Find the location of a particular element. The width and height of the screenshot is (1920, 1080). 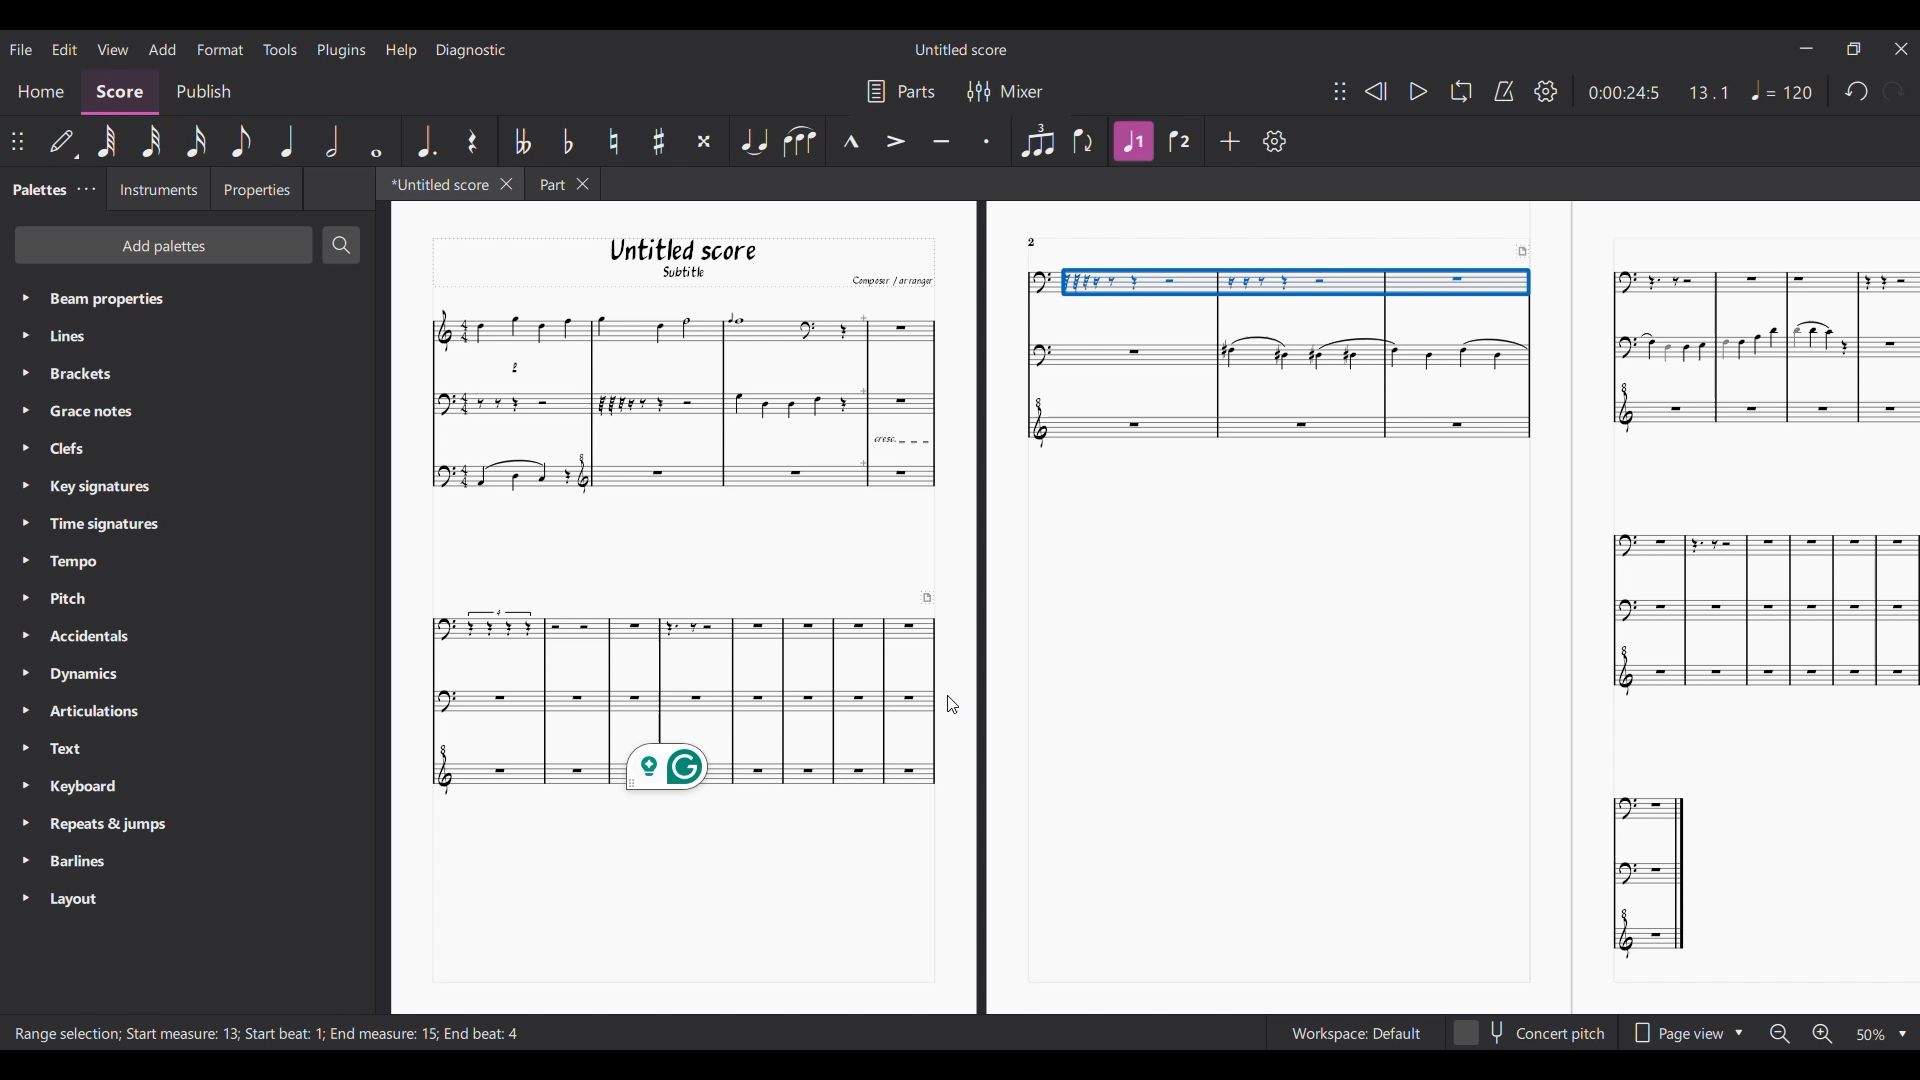

0:00:26:5 14.1 is located at coordinates (1665, 91).